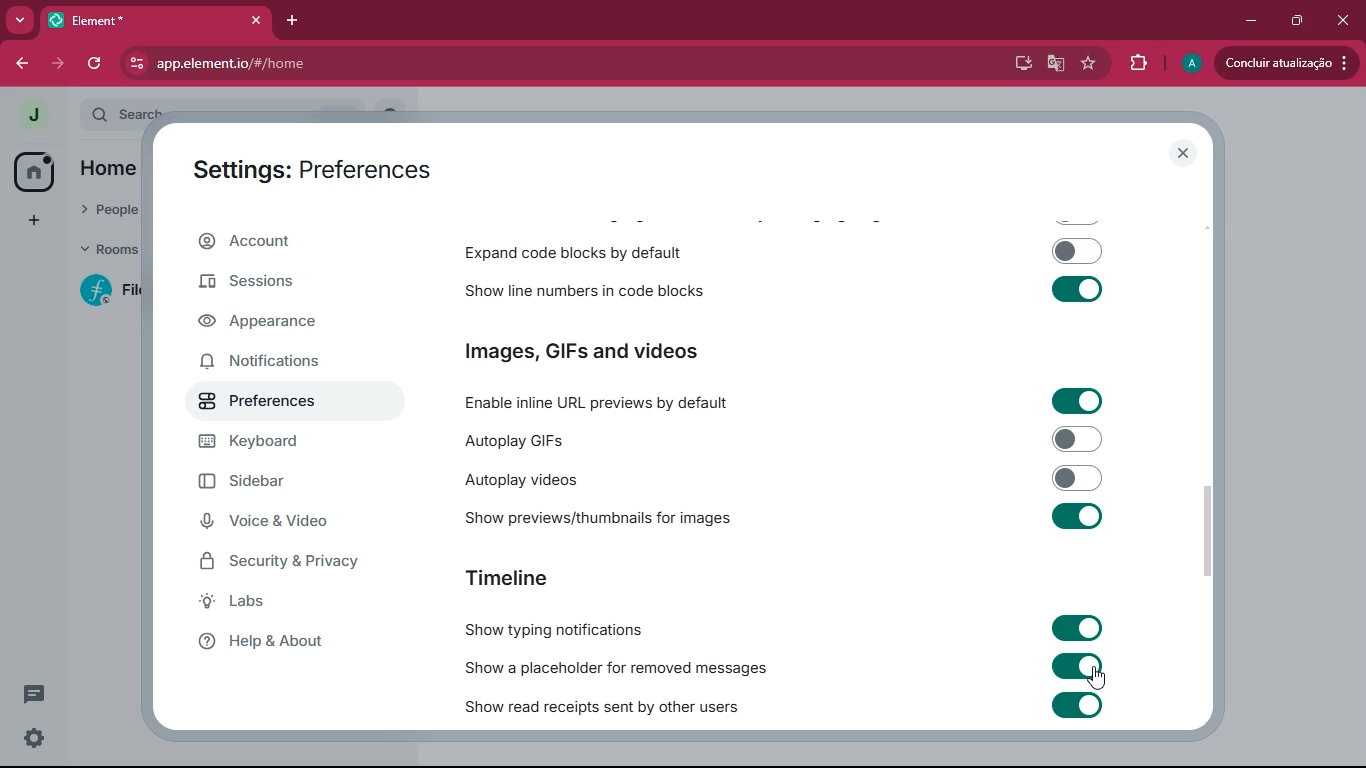 This screenshot has width=1366, height=768. Describe the element at coordinates (1252, 21) in the screenshot. I see `minimize` at that location.